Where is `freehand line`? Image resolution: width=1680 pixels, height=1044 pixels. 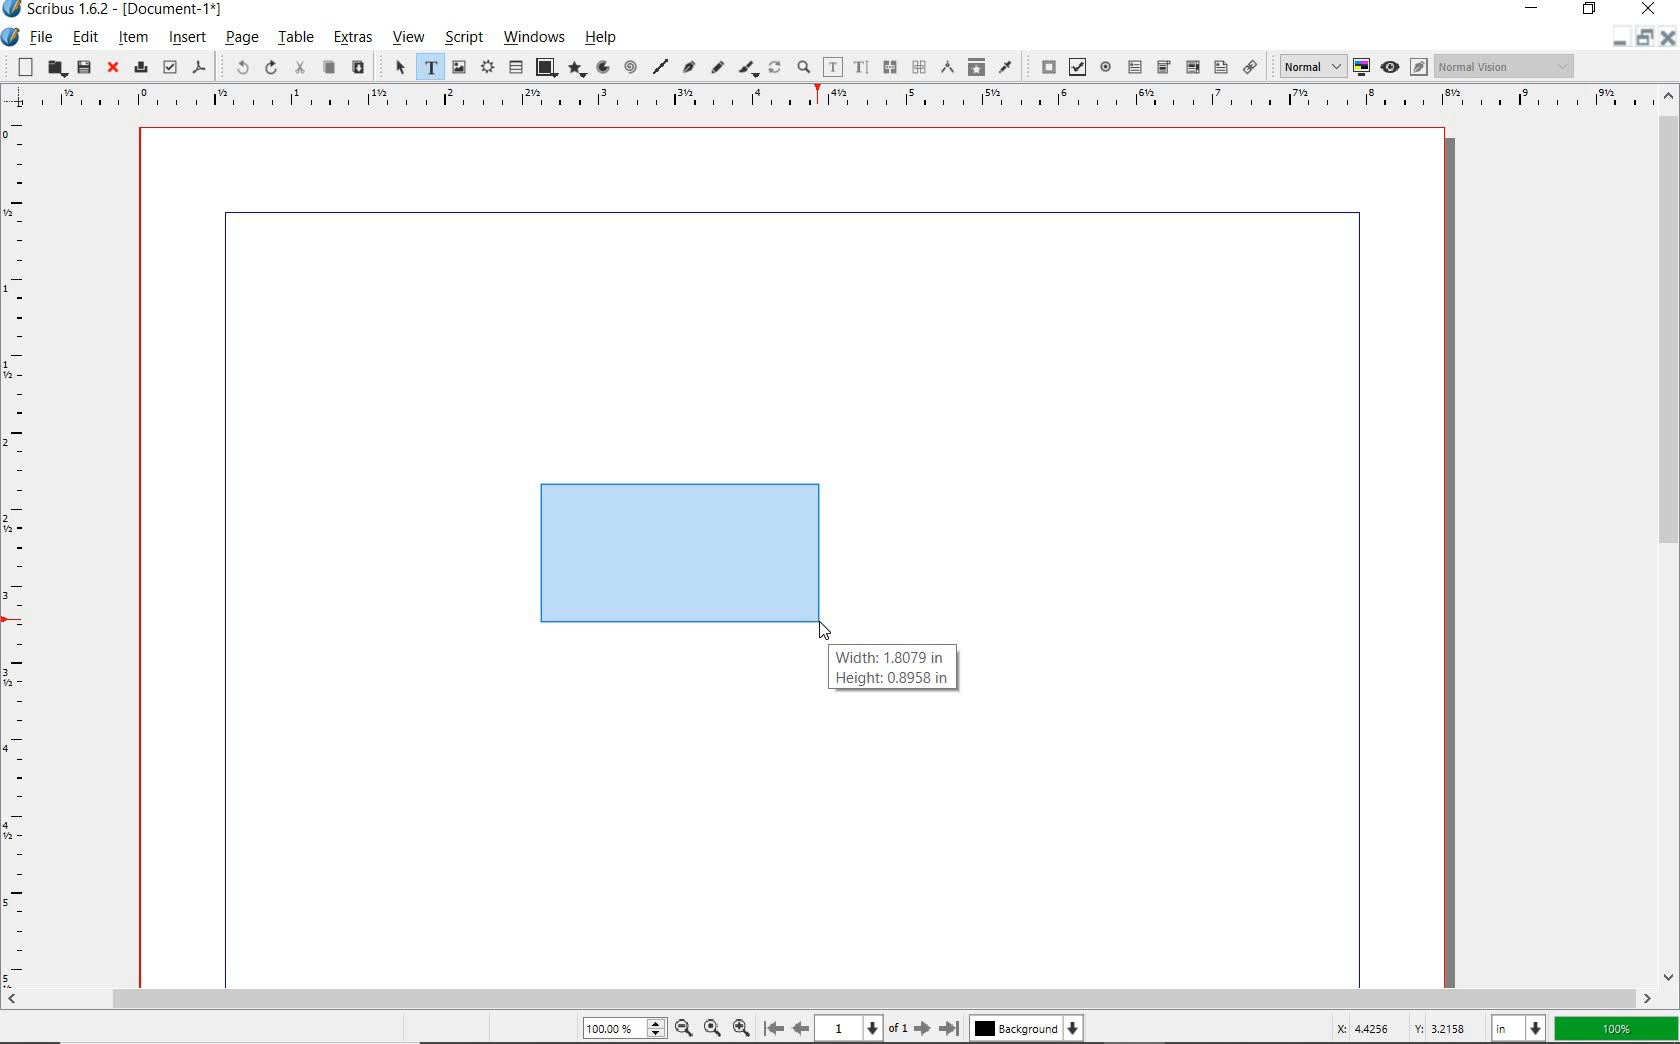 freehand line is located at coordinates (718, 68).